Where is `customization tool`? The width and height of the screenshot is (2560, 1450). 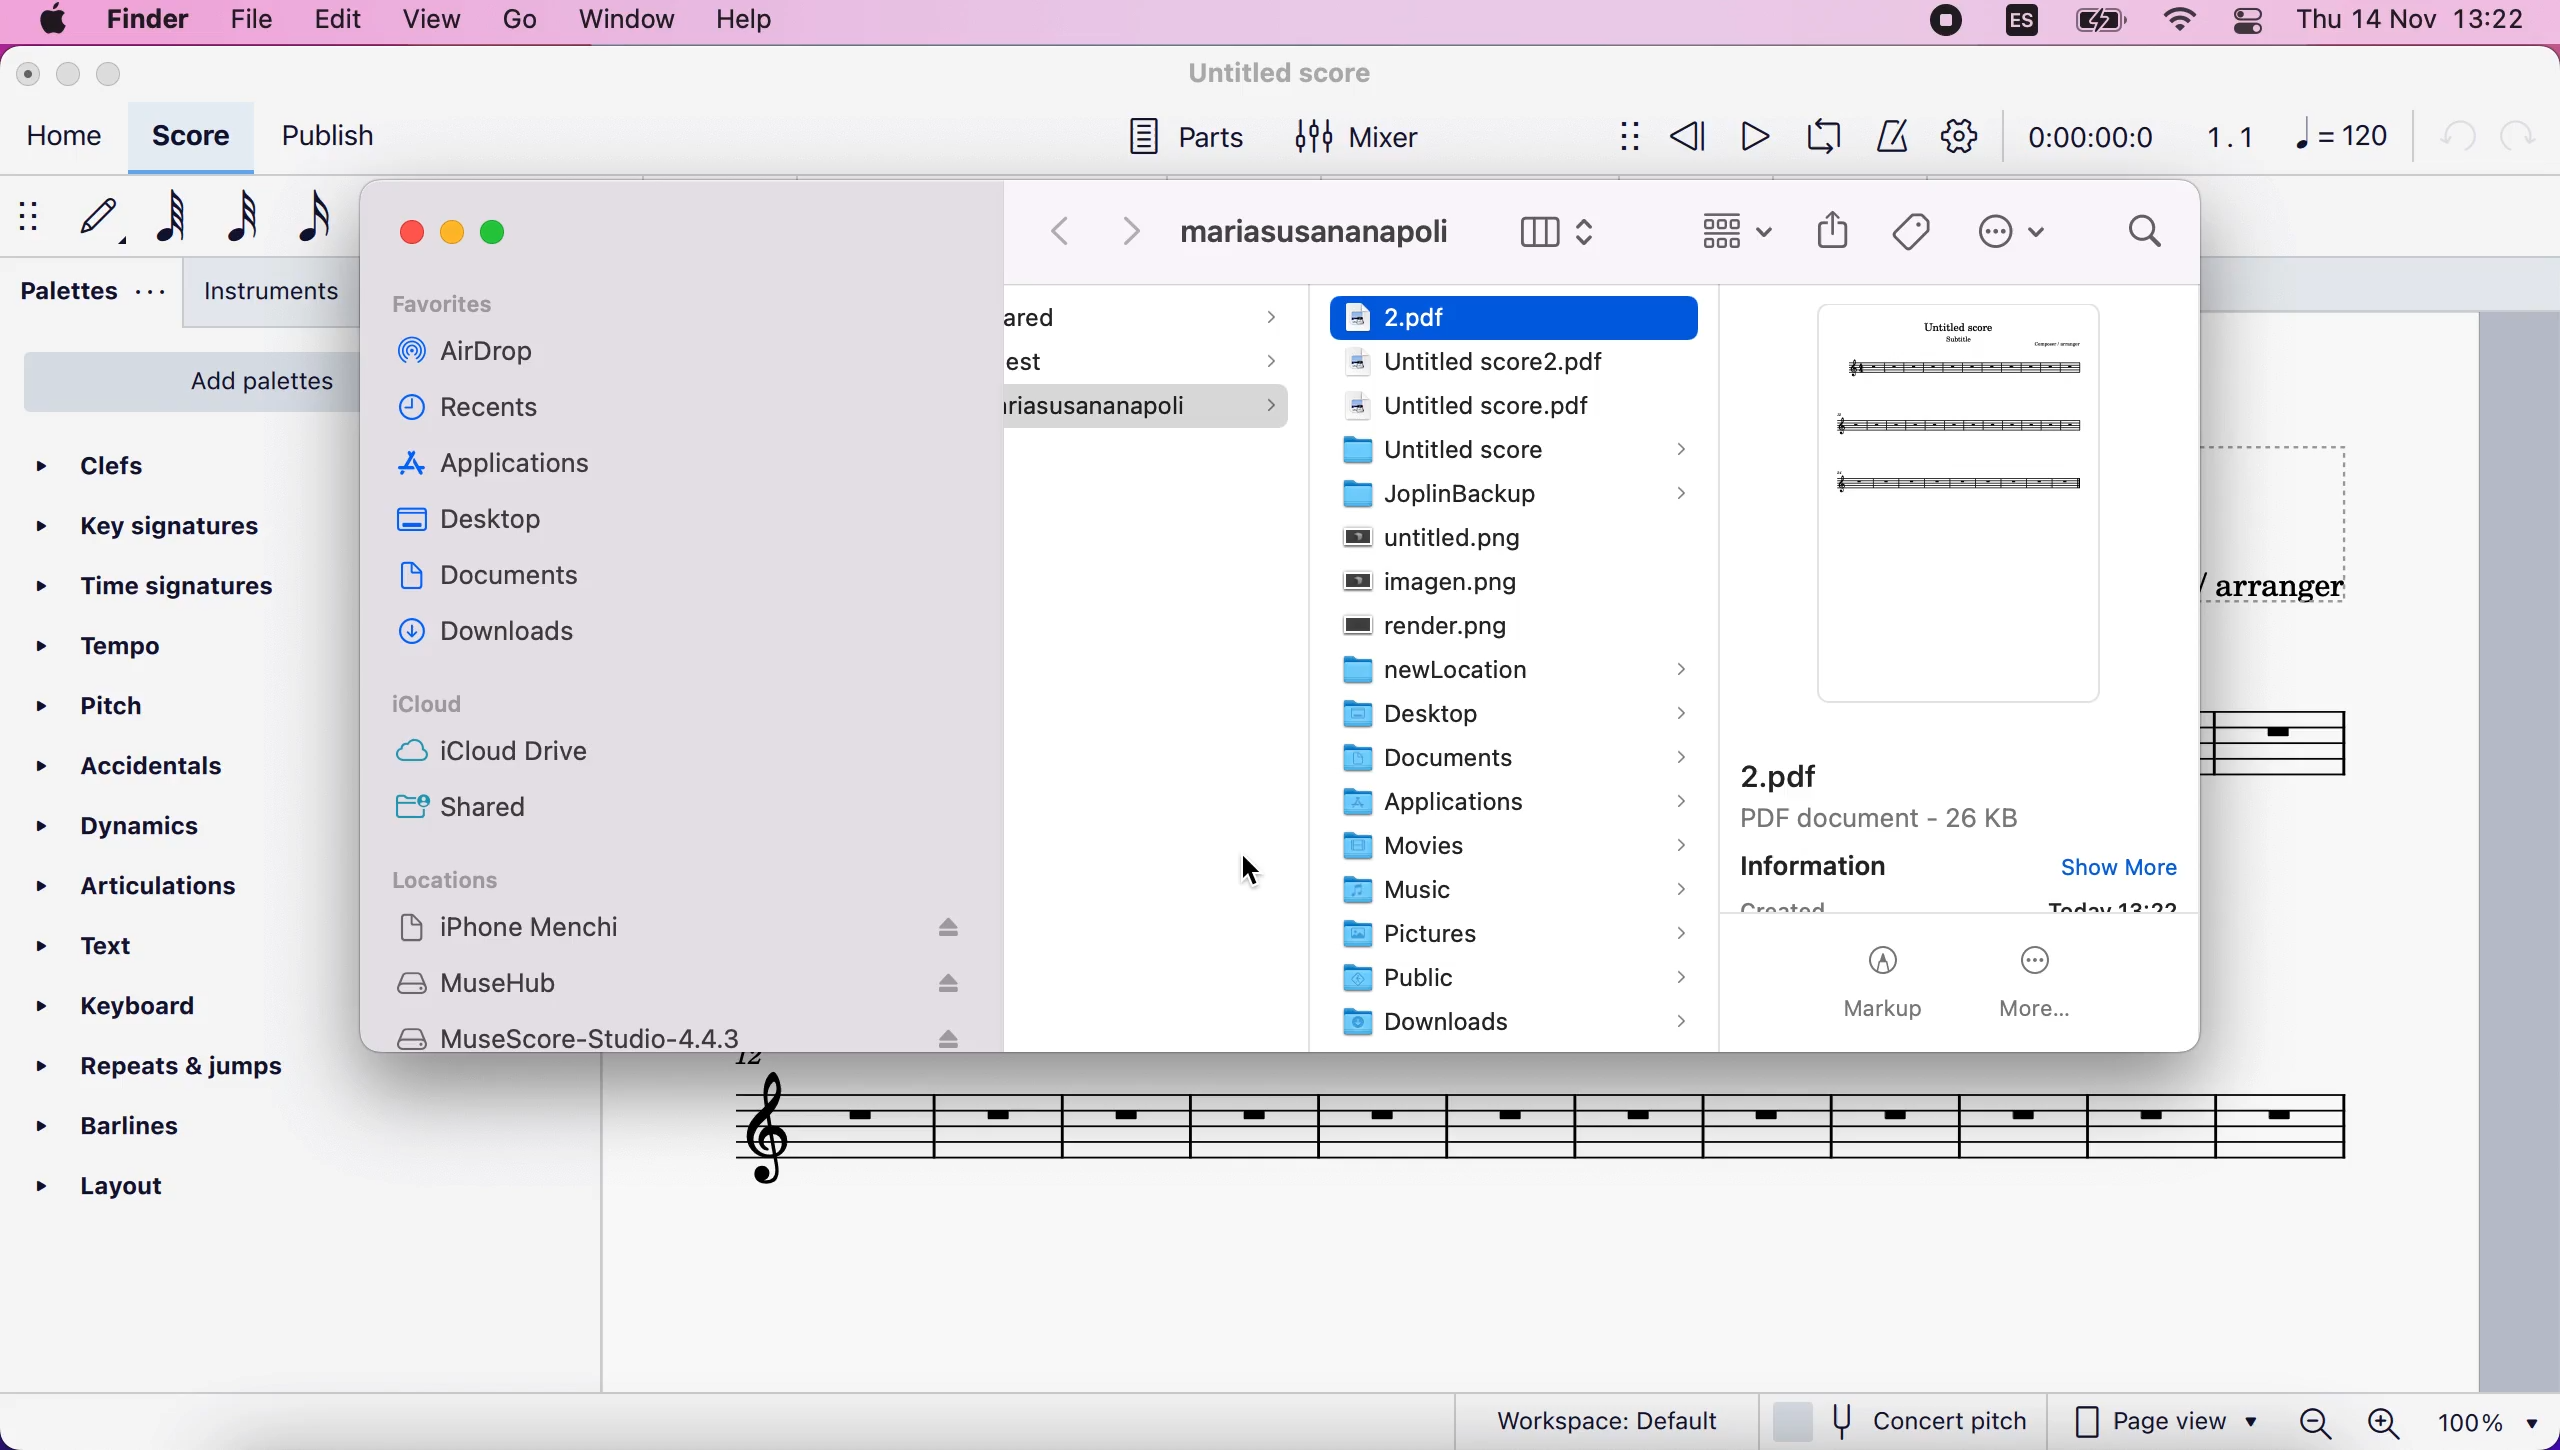 customization tool is located at coordinates (1954, 136).